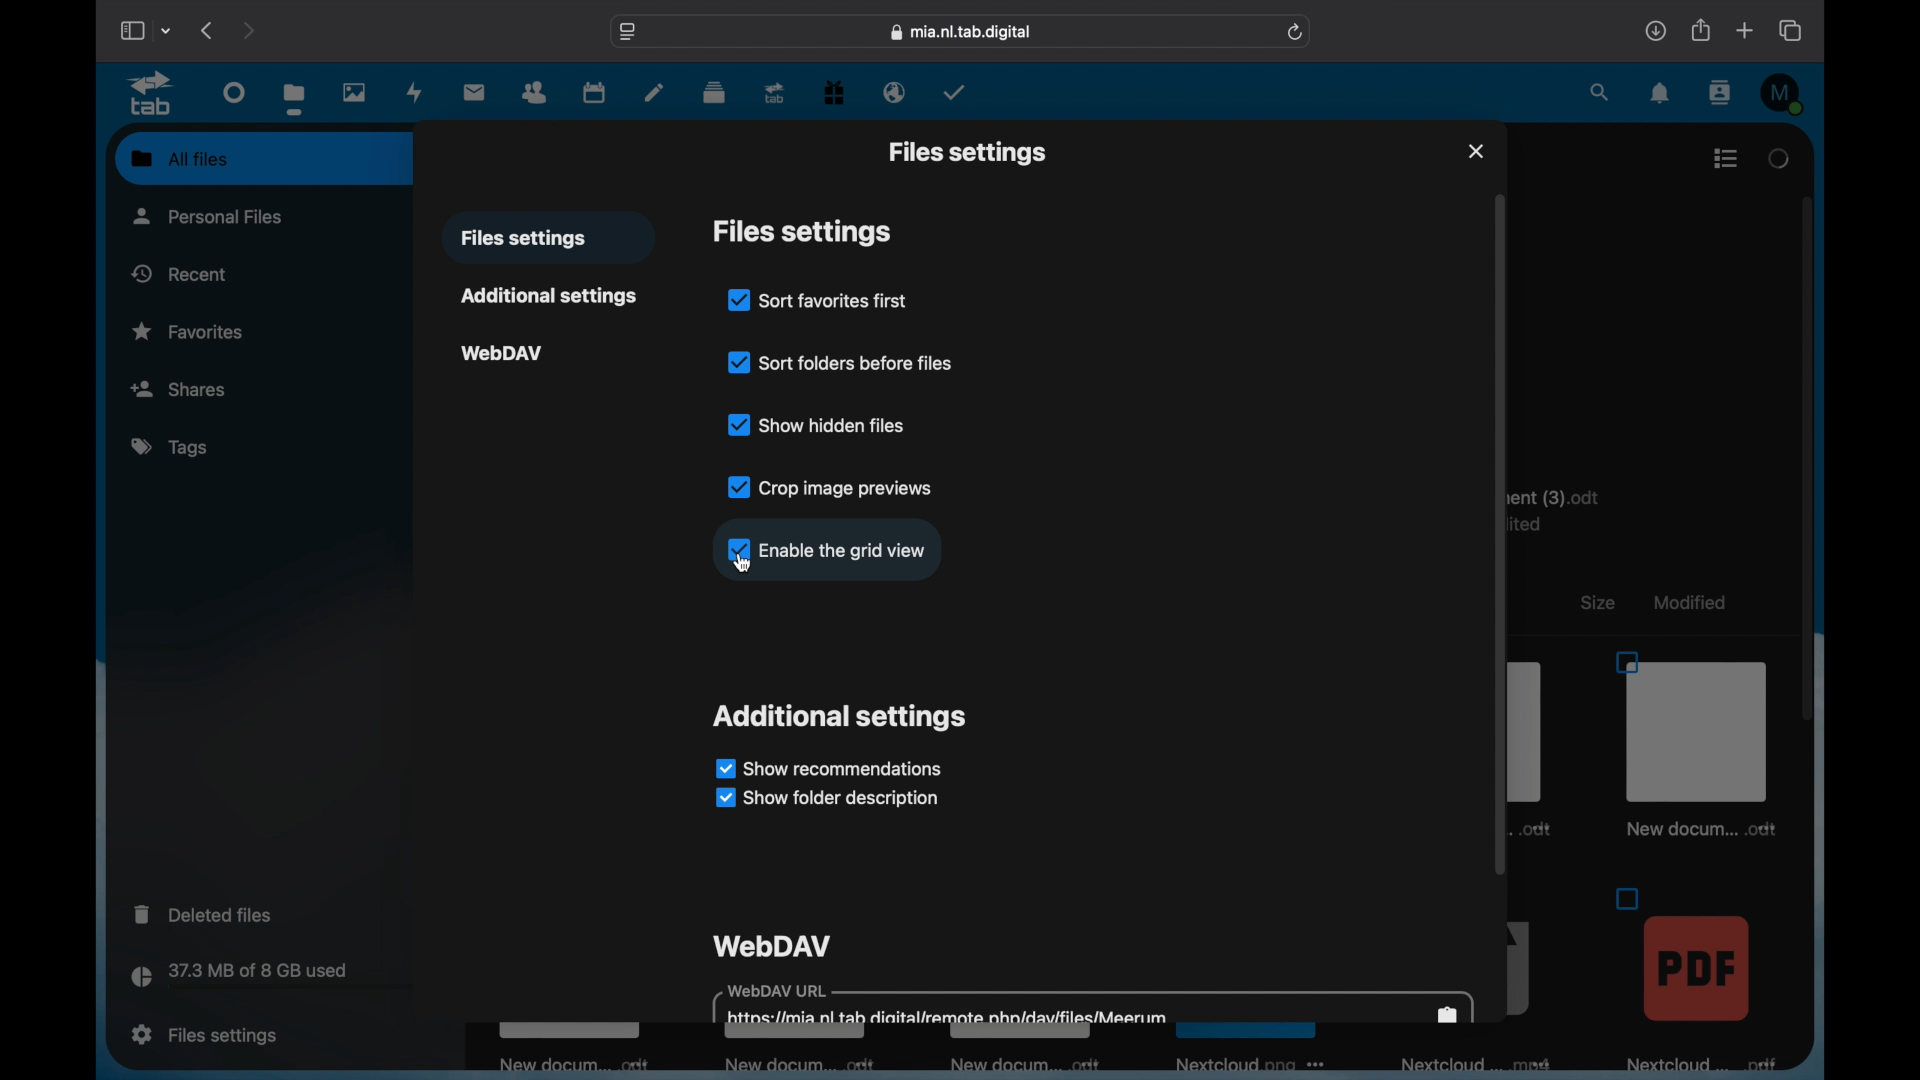 The height and width of the screenshot is (1080, 1920). I want to click on dashboard, so click(234, 93).